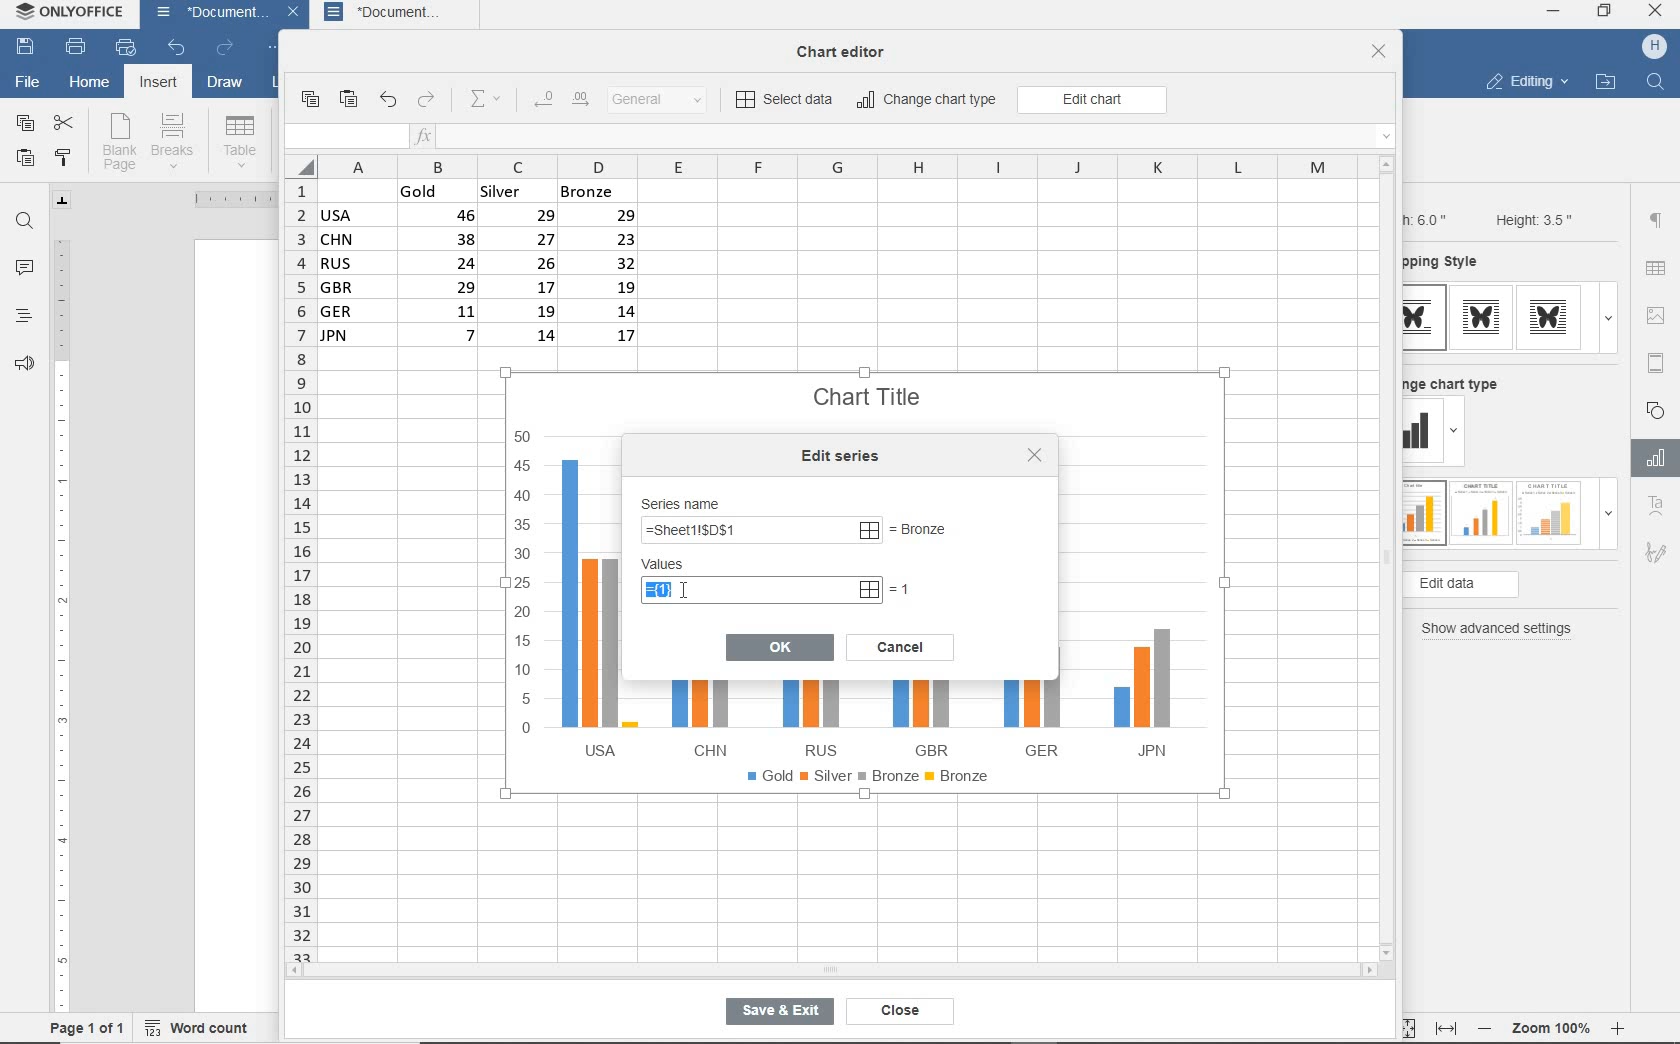  Describe the element at coordinates (1373, 971) in the screenshot. I see `scroll right` at that location.